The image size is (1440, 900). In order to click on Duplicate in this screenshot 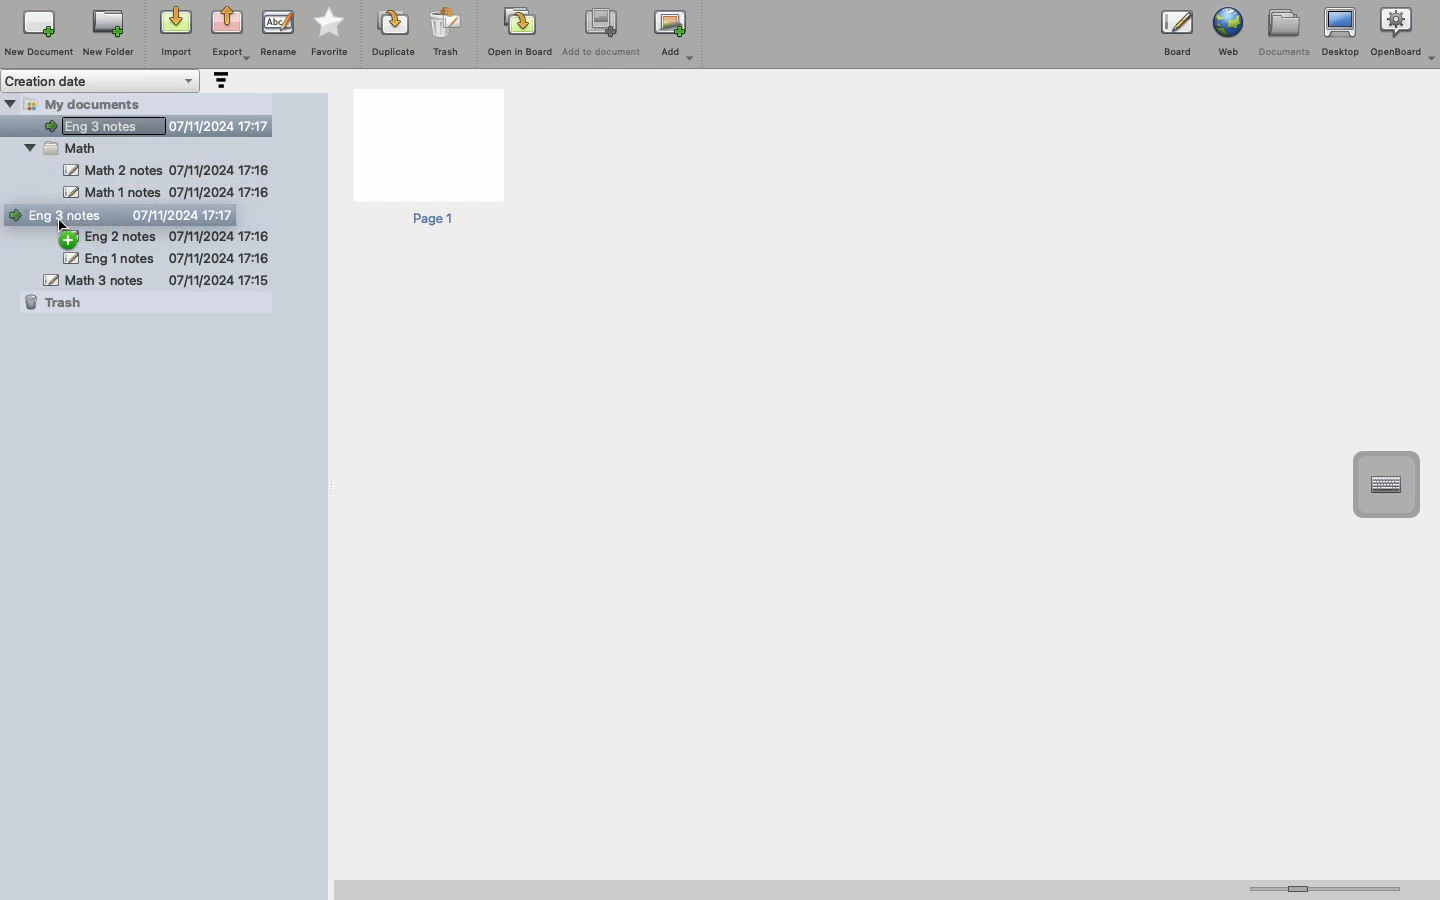, I will do `click(391, 33)`.